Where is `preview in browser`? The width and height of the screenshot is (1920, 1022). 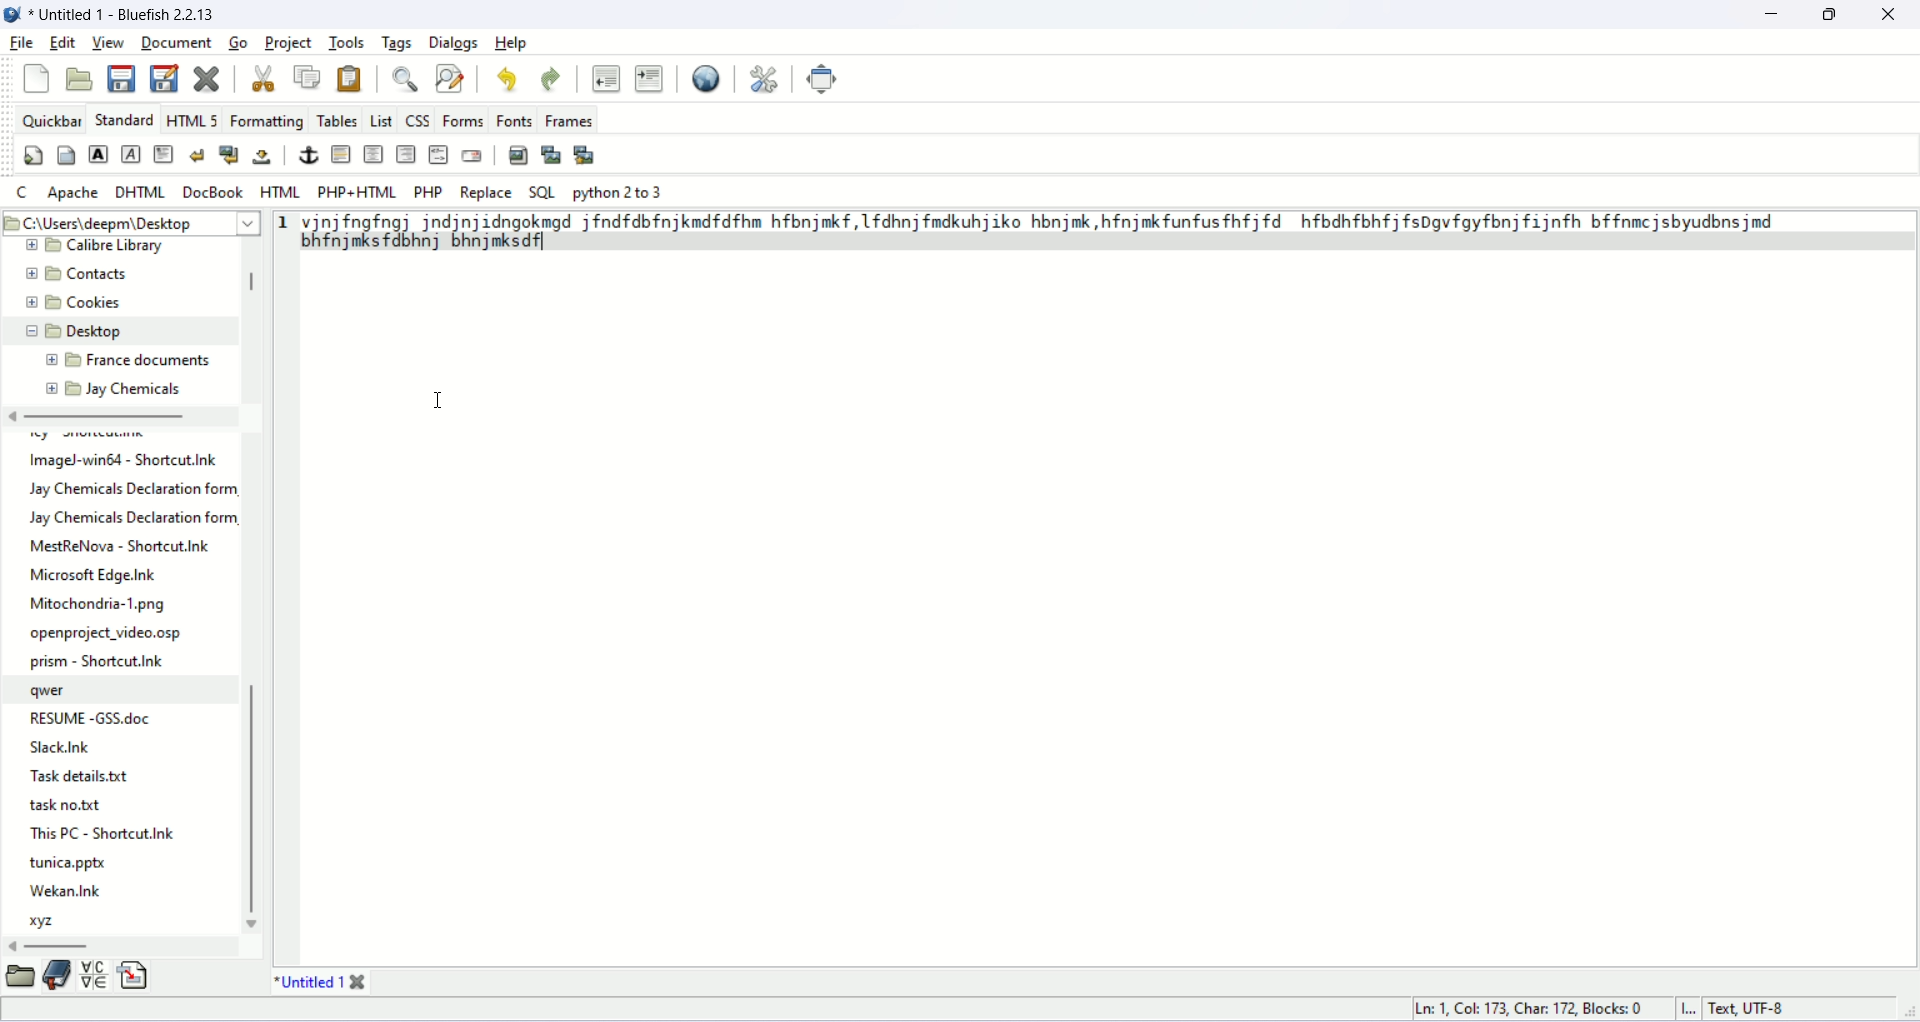 preview in browser is located at coordinates (708, 77).